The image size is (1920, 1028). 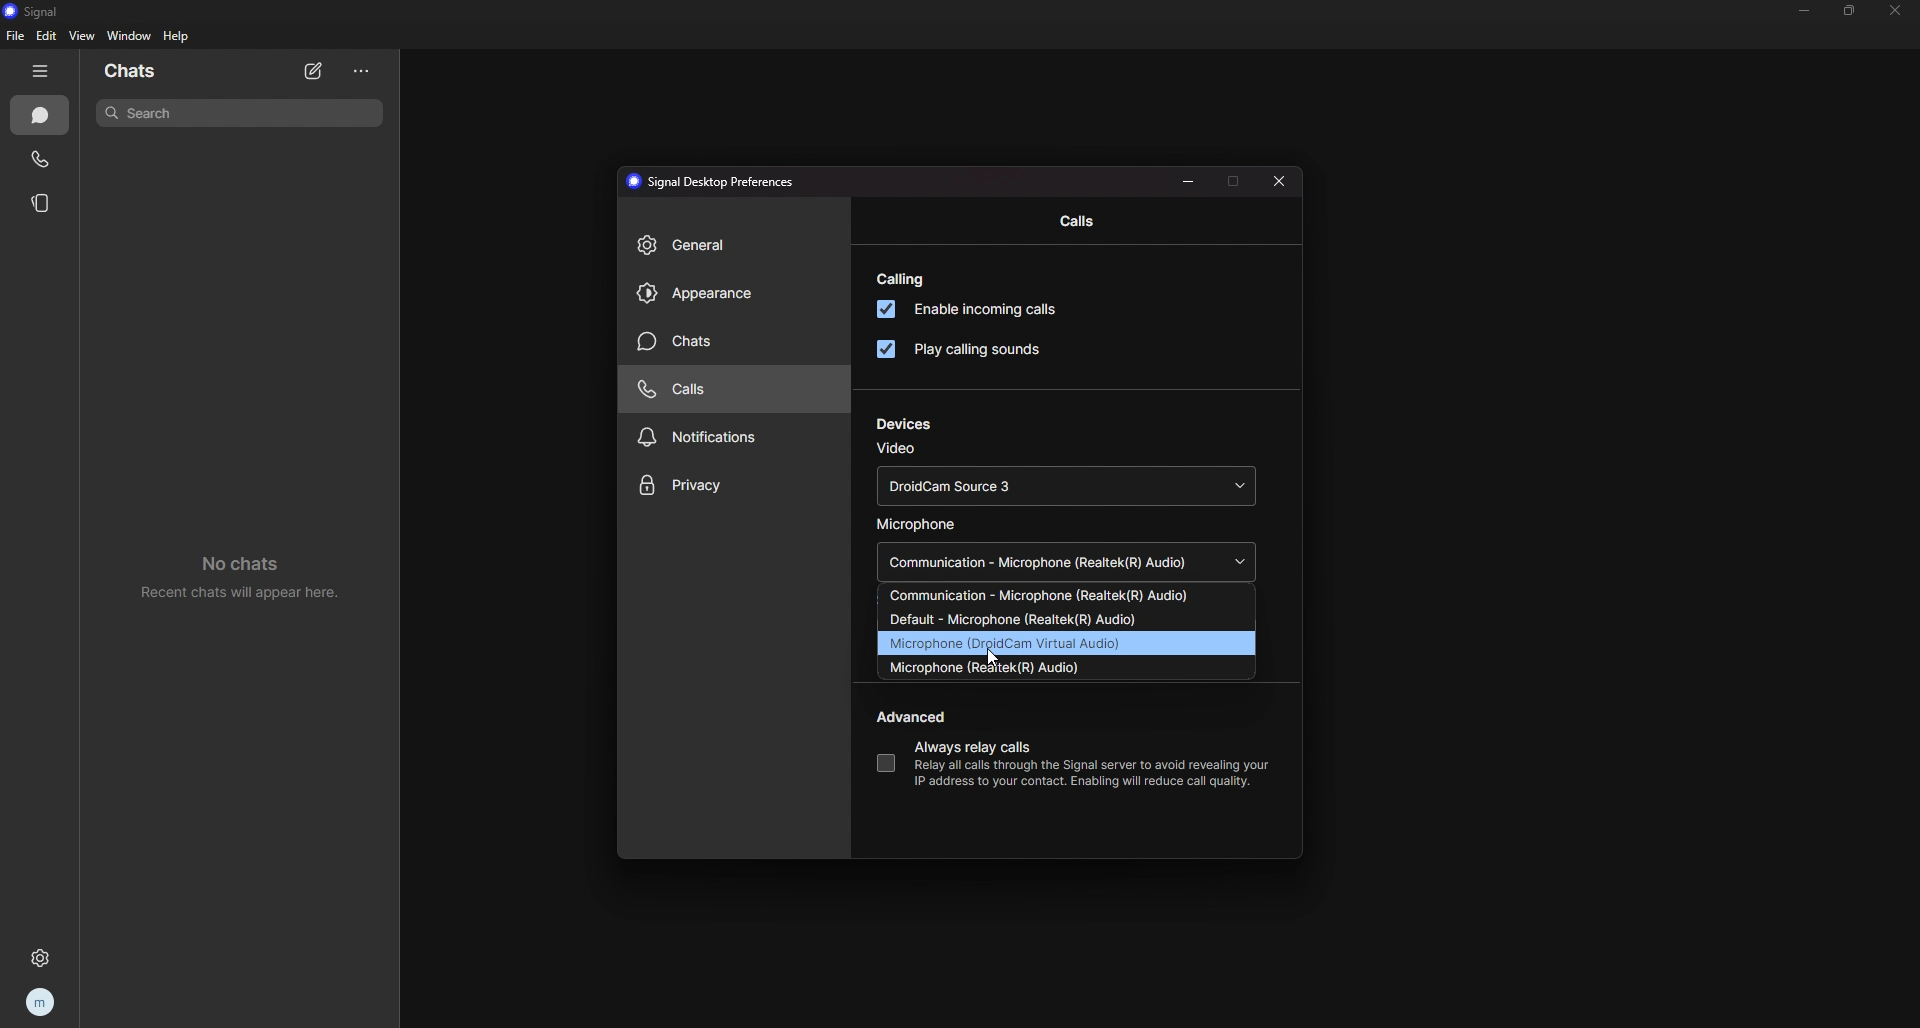 I want to click on hide tab, so click(x=41, y=71).